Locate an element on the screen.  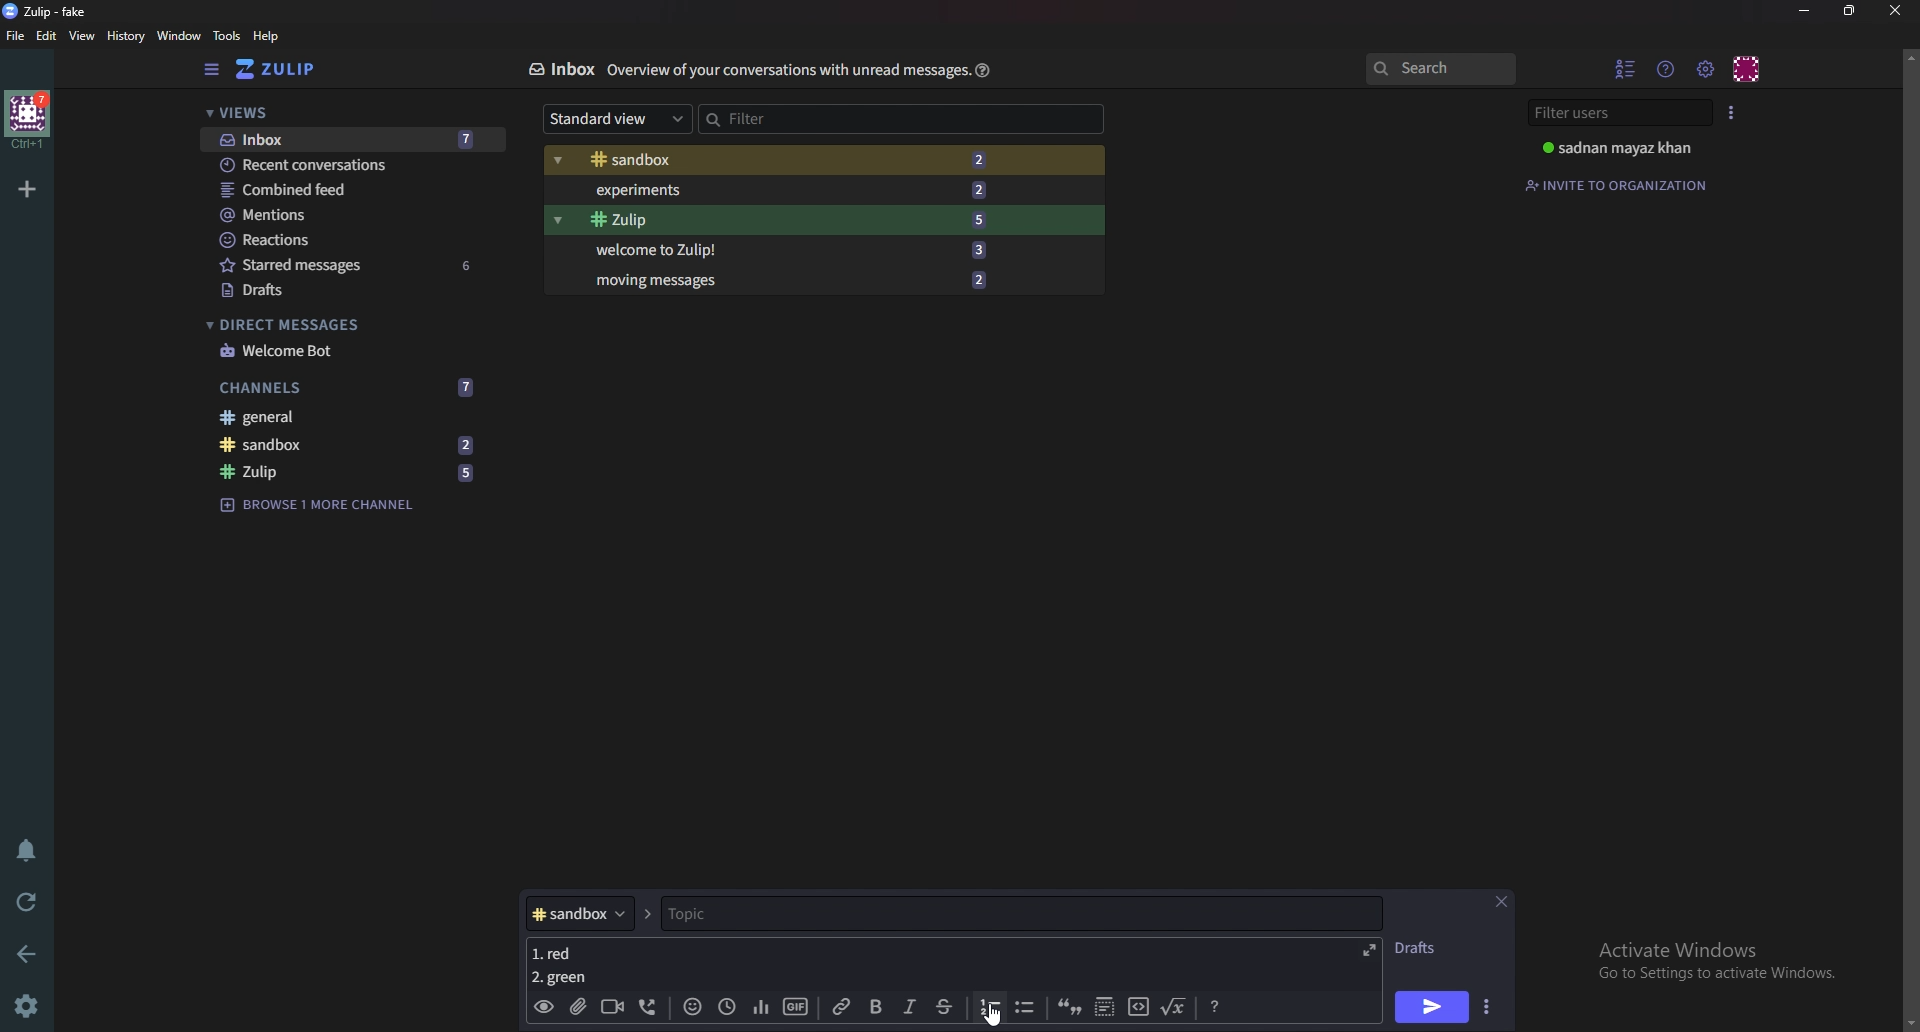
Channel is located at coordinates (578, 914).